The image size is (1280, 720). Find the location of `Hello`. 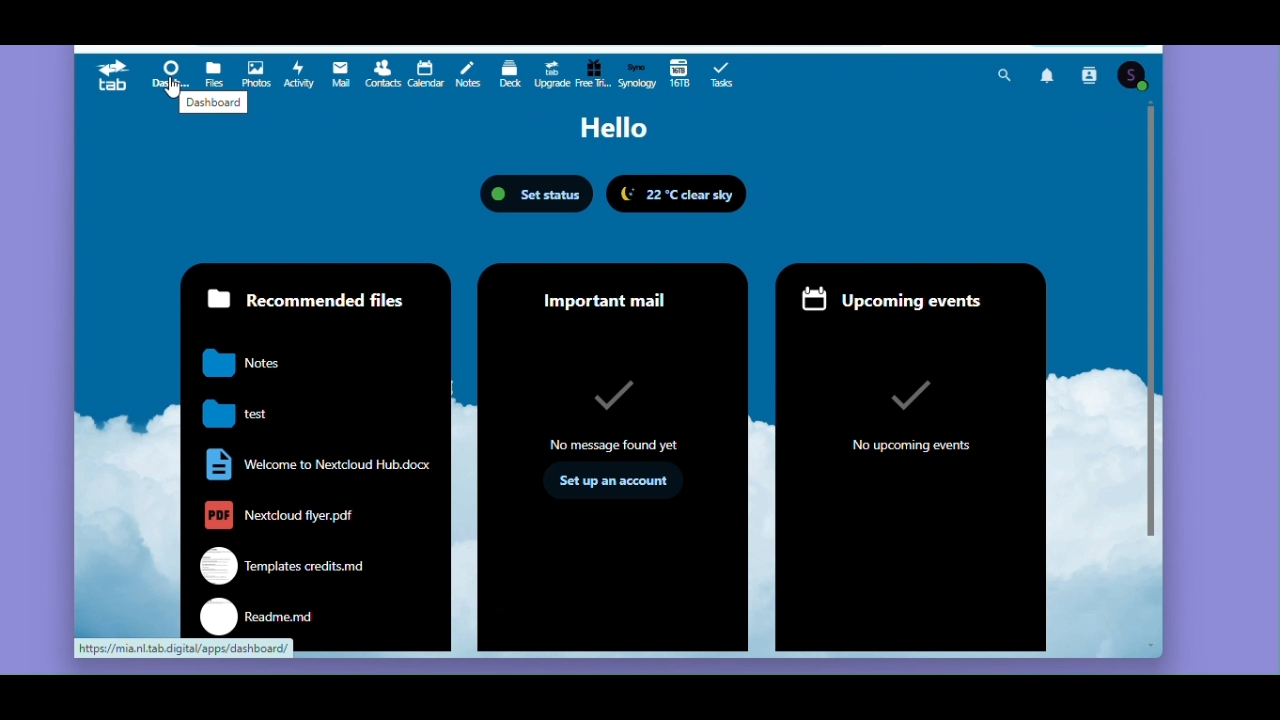

Hello is located at coordinates (613, 128).